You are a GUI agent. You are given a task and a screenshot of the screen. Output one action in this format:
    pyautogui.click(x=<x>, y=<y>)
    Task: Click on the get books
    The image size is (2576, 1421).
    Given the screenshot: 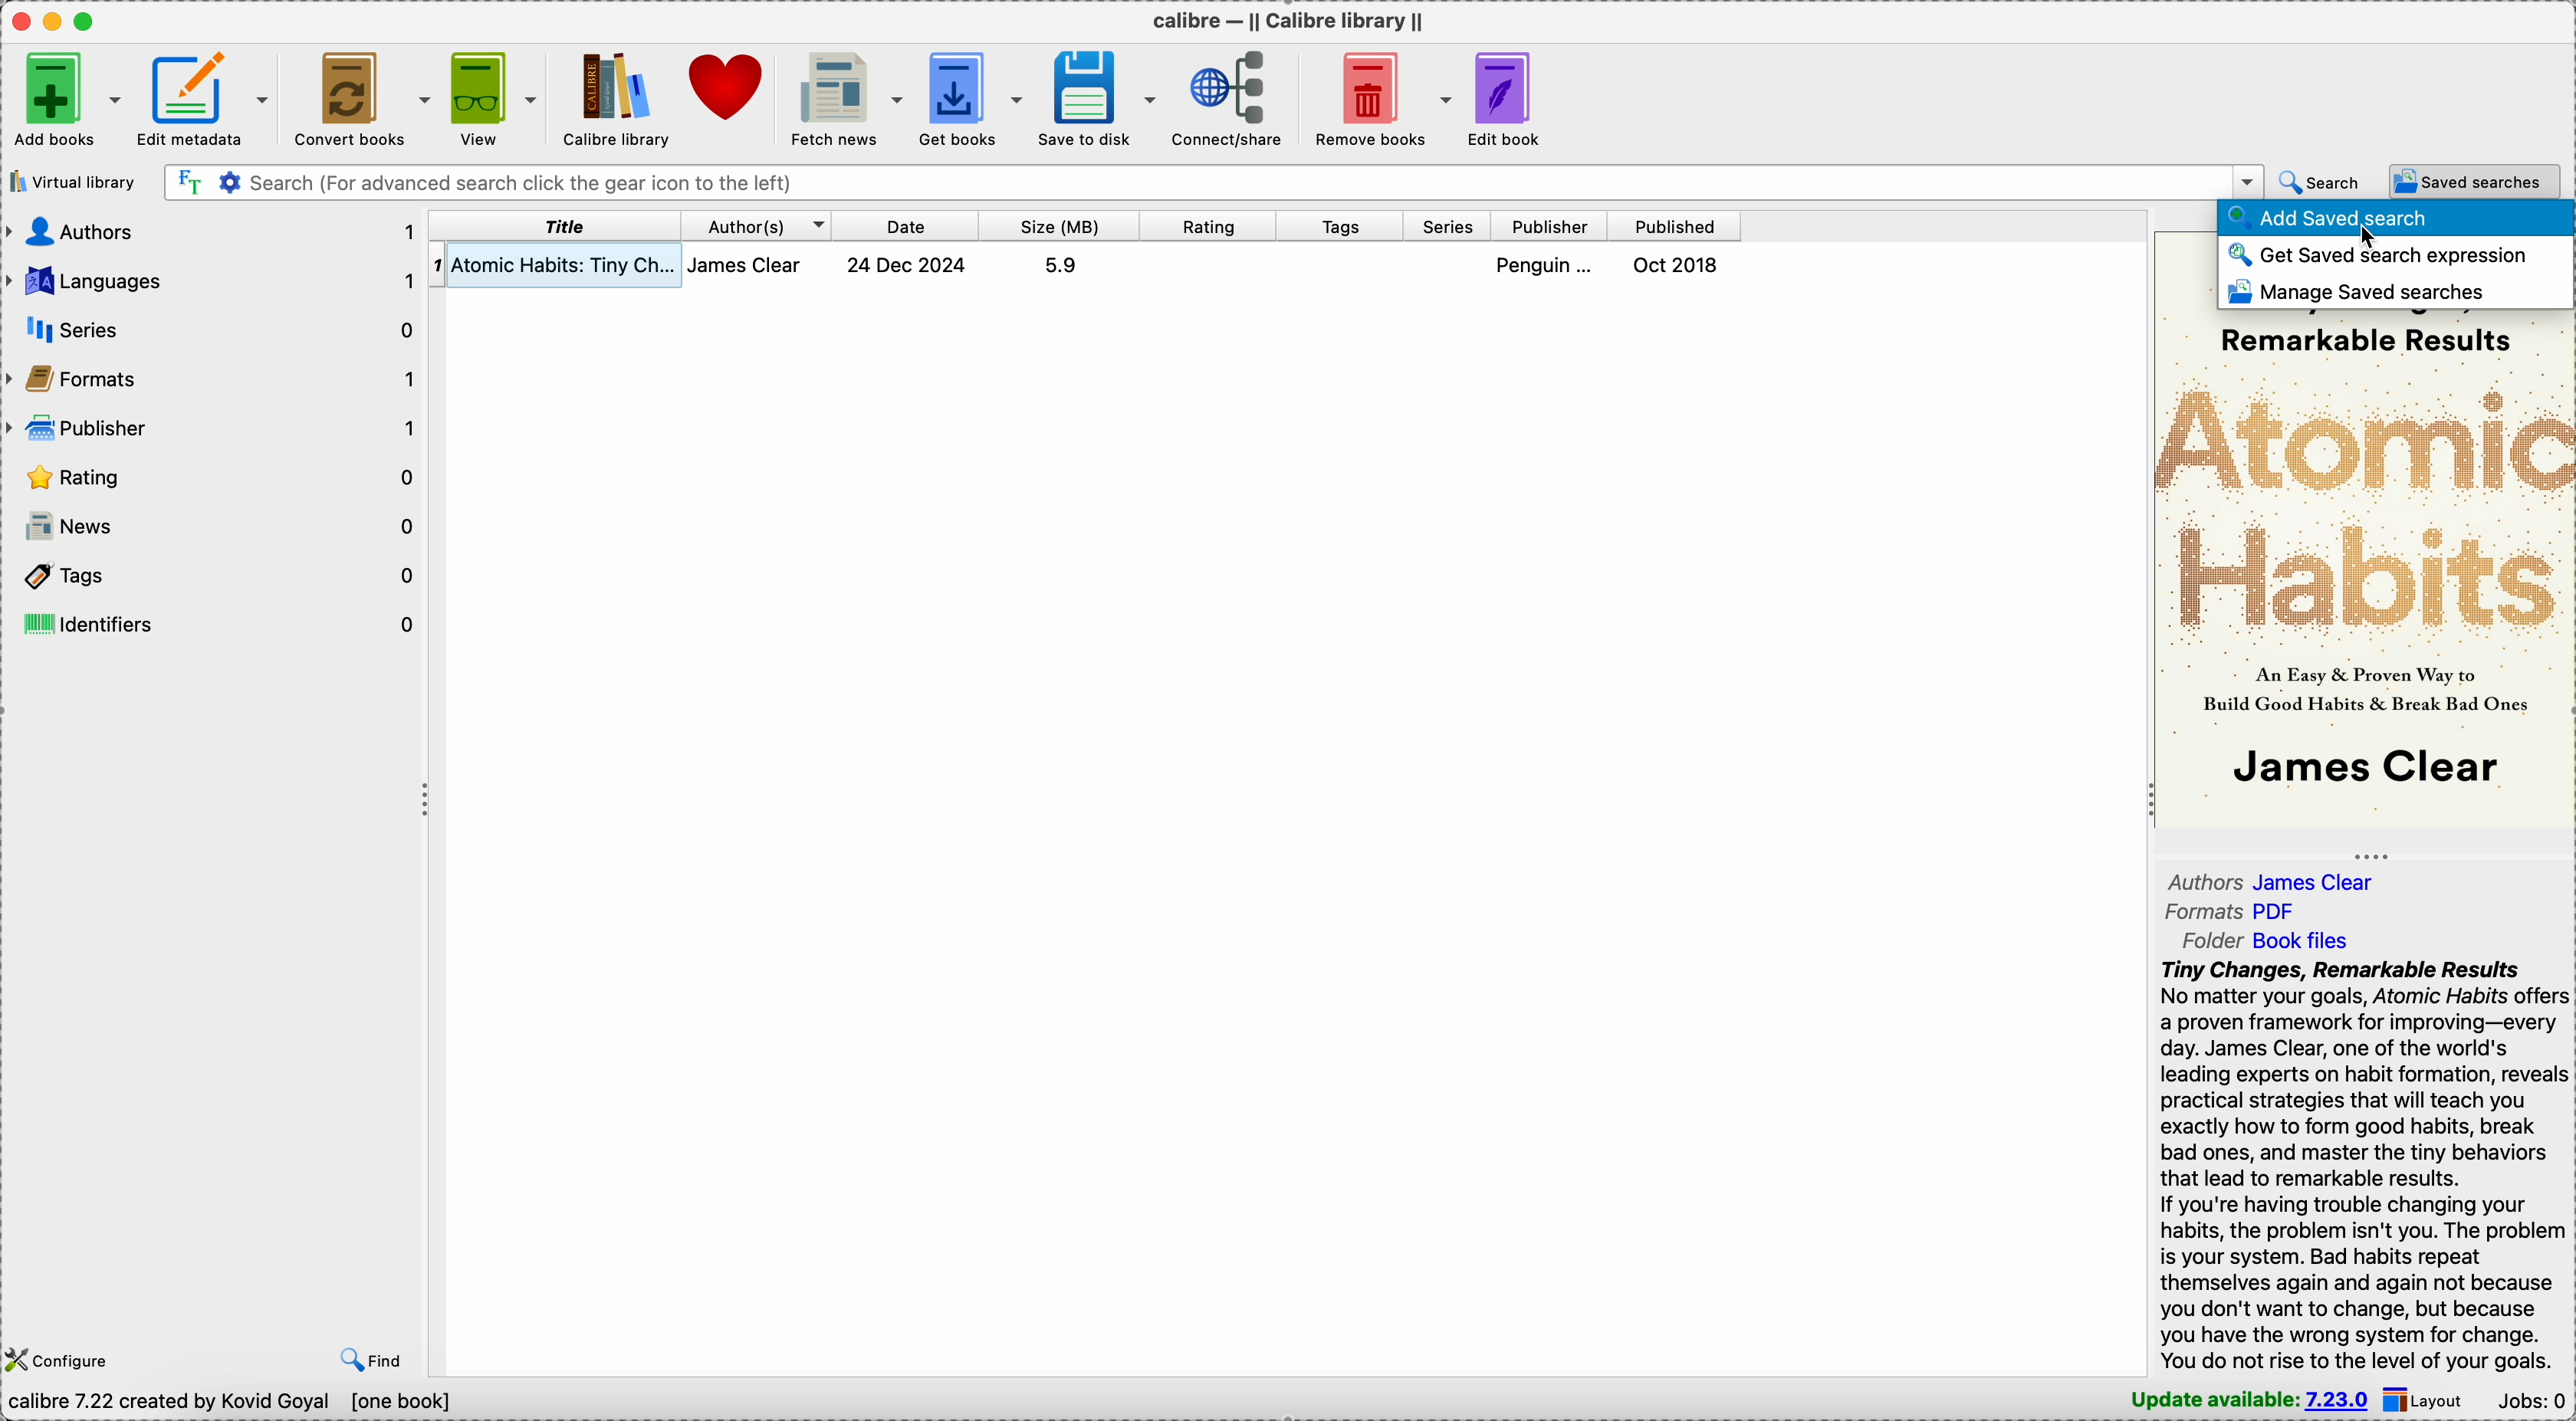 What is the action you would take?
    pyautogui.click(x=974, y=97)
    